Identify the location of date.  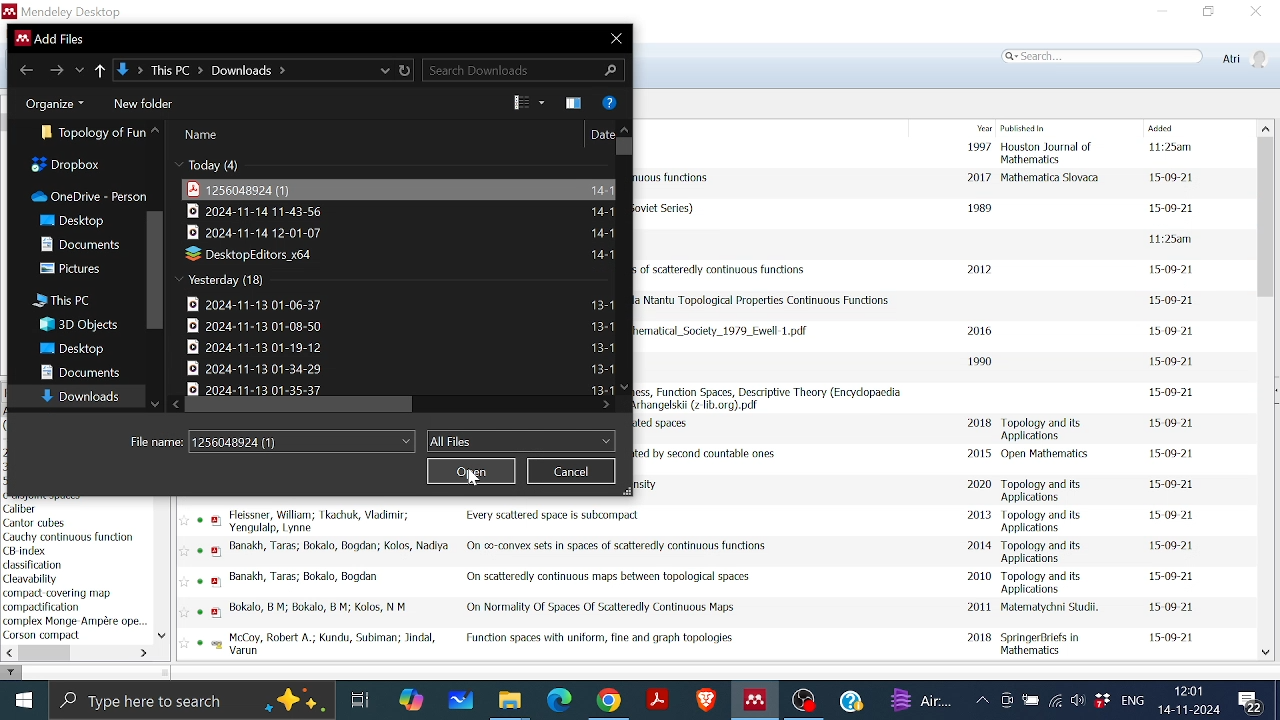
(1169, 300).